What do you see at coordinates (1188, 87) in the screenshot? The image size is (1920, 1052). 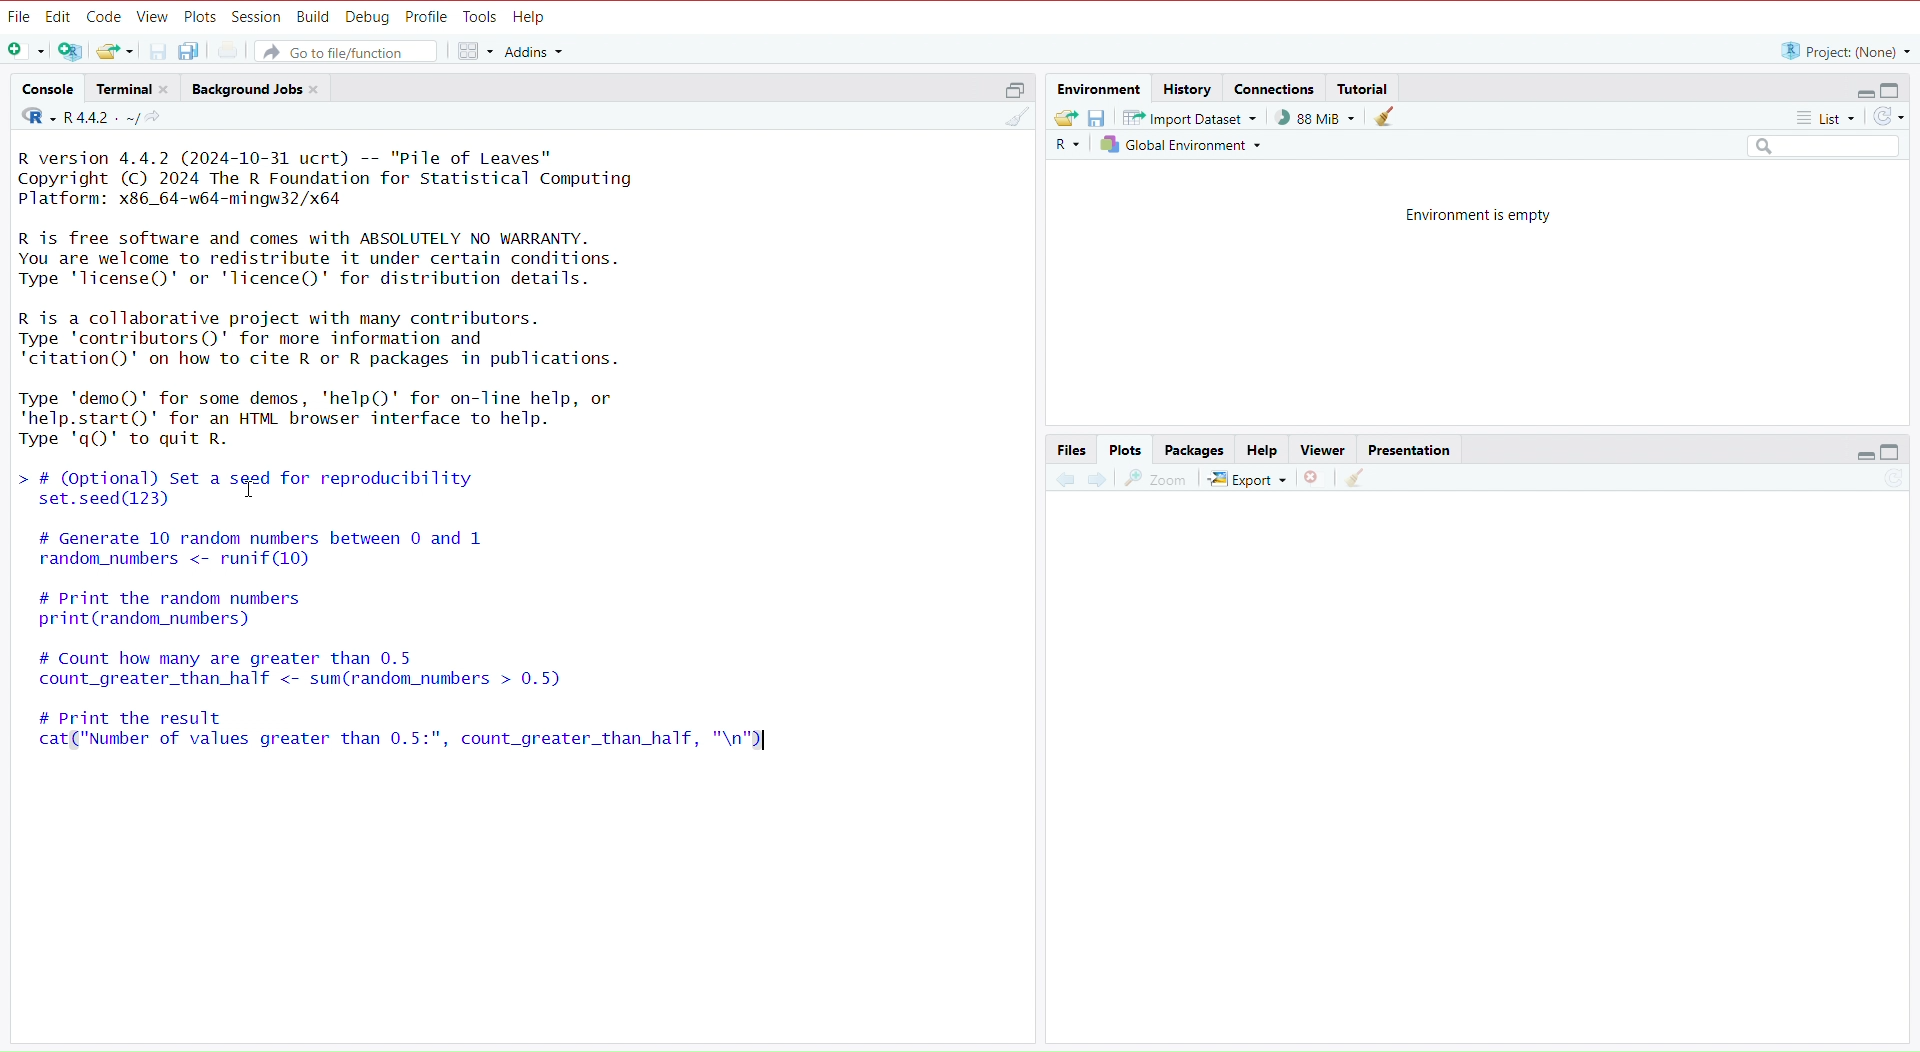 I see `History` at bounding box center [1188, 87].